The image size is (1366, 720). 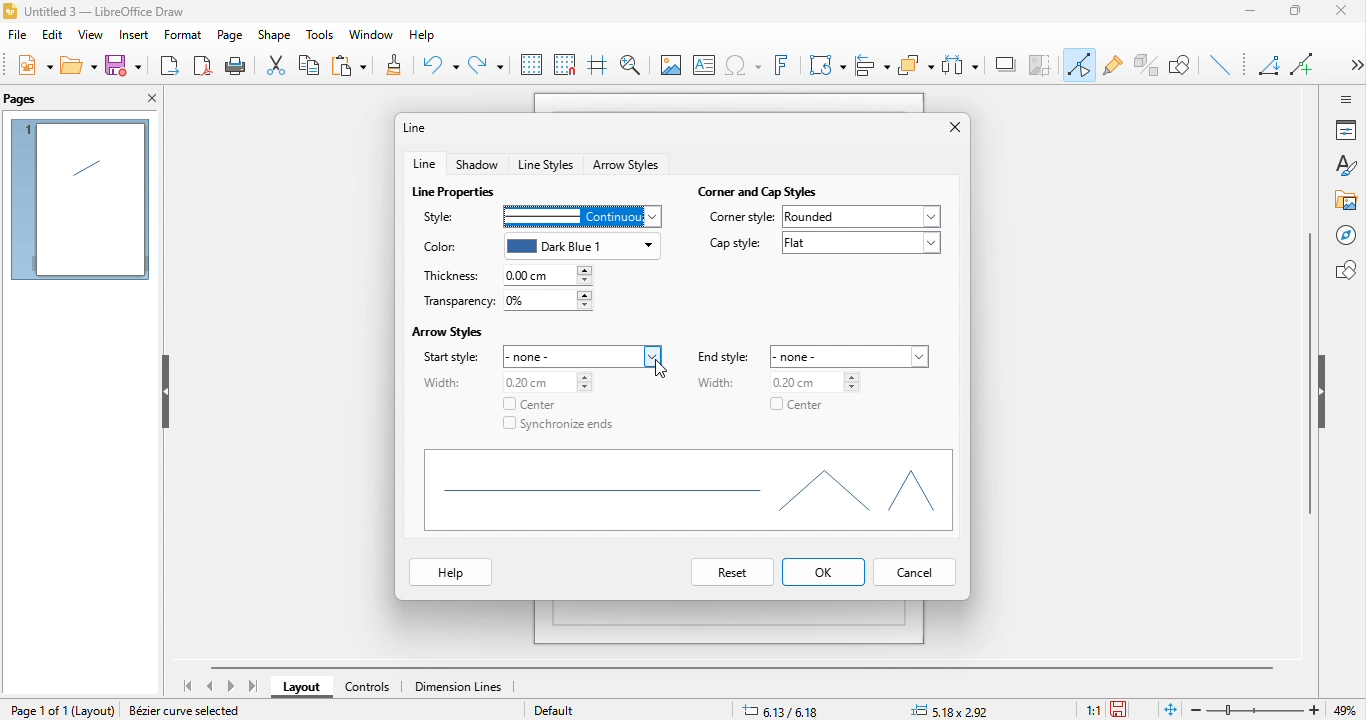 I want to click on transparency, so click(x=454, y=302).